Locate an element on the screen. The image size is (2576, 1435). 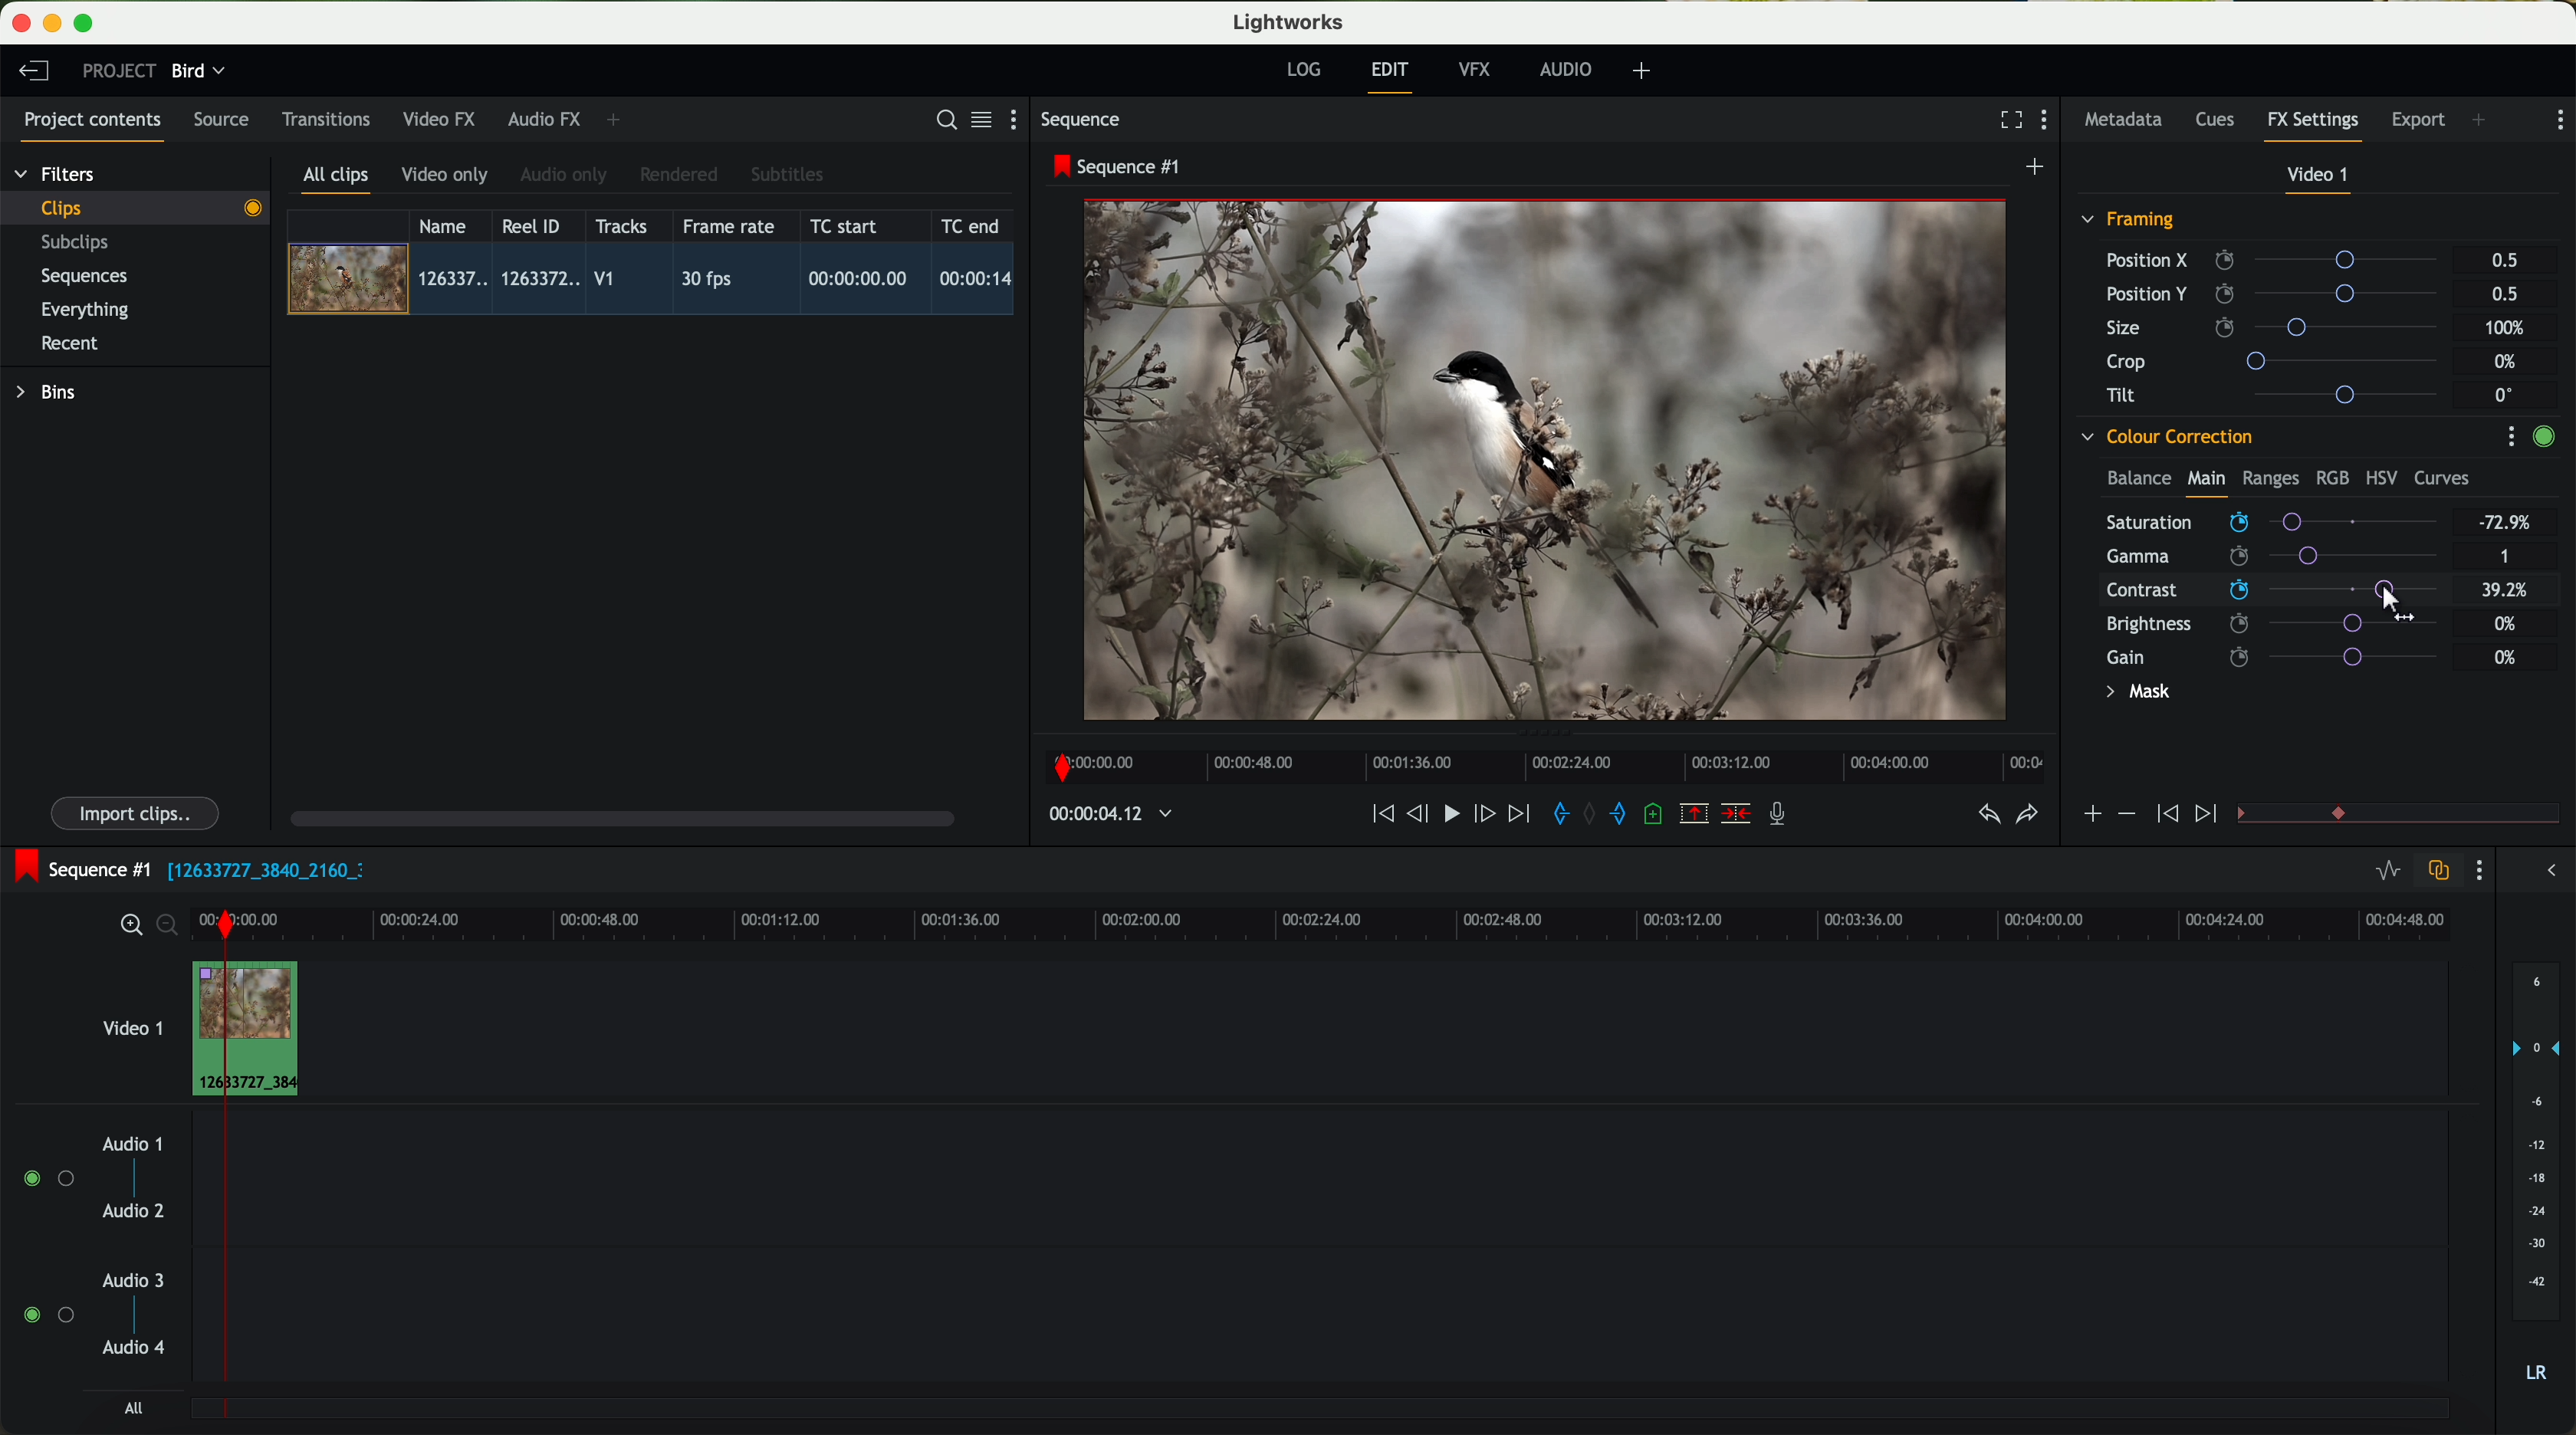
clear marks is located at coordinates (1591, 814).